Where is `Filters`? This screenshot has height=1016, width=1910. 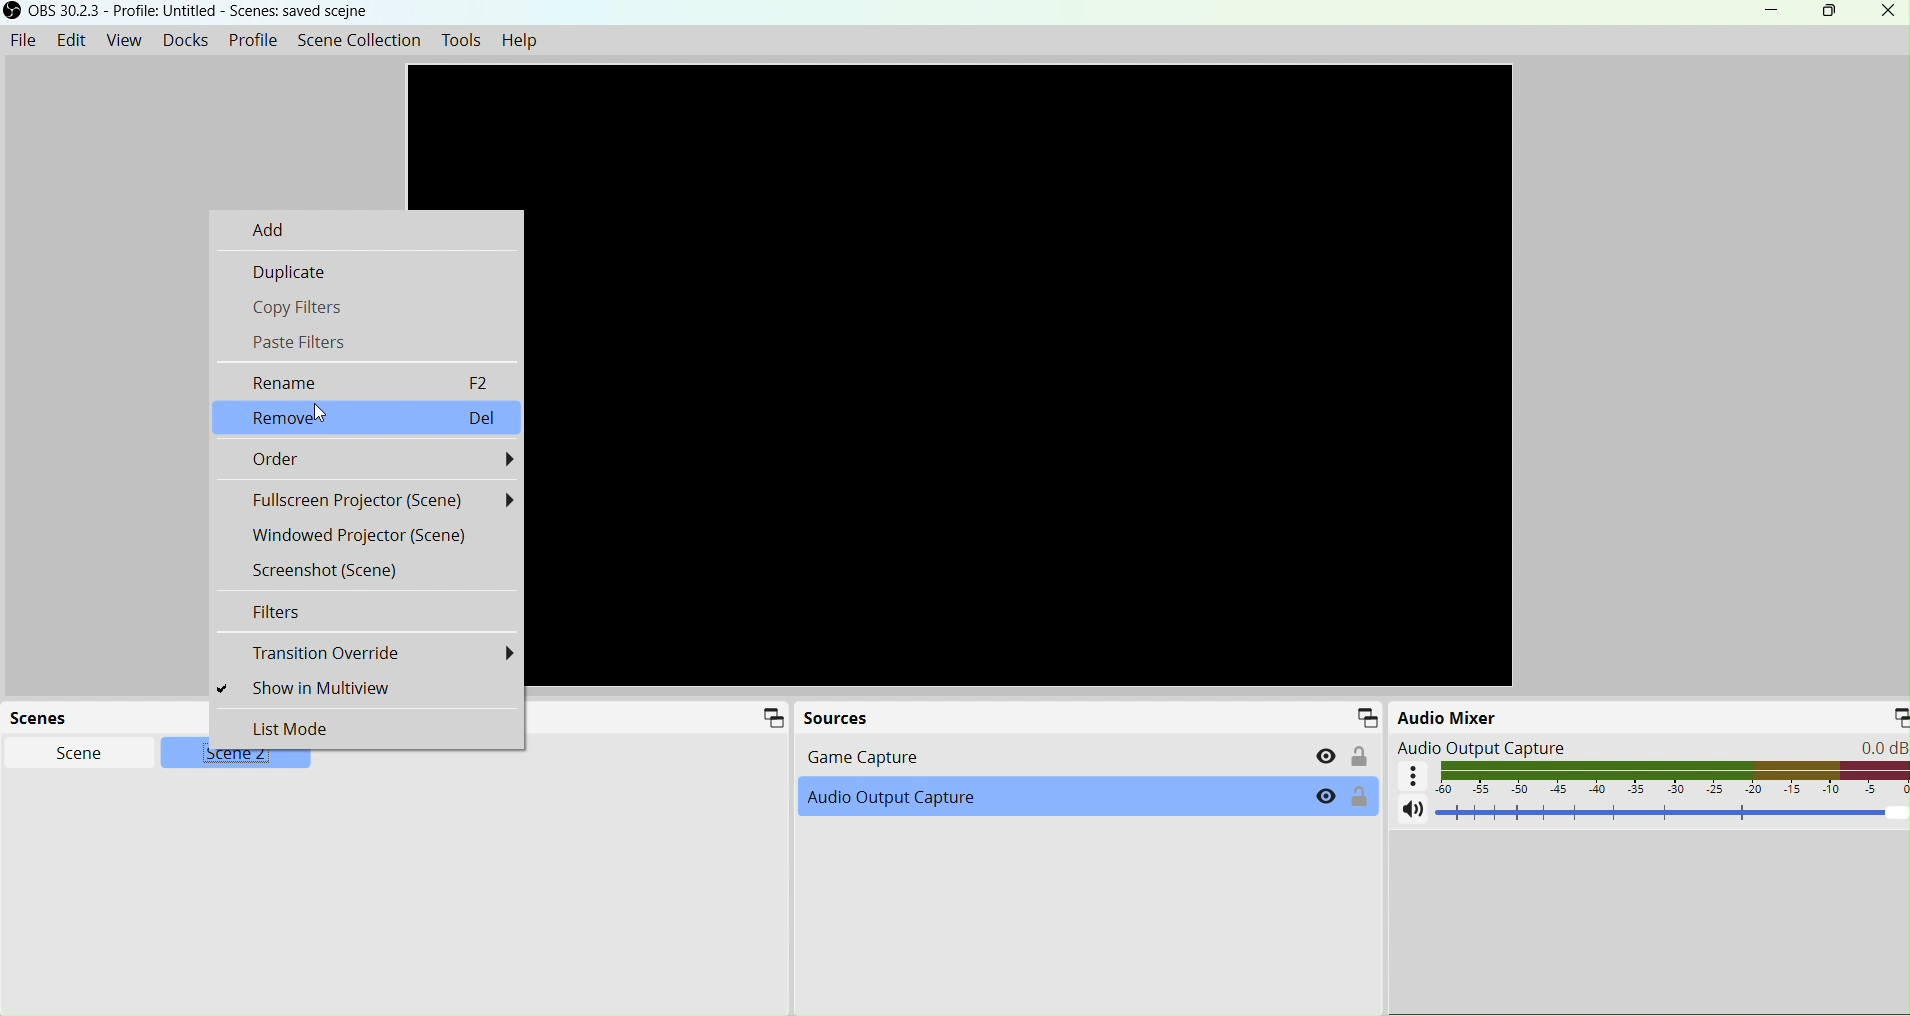 Filters is located at coordinates (366, 613).